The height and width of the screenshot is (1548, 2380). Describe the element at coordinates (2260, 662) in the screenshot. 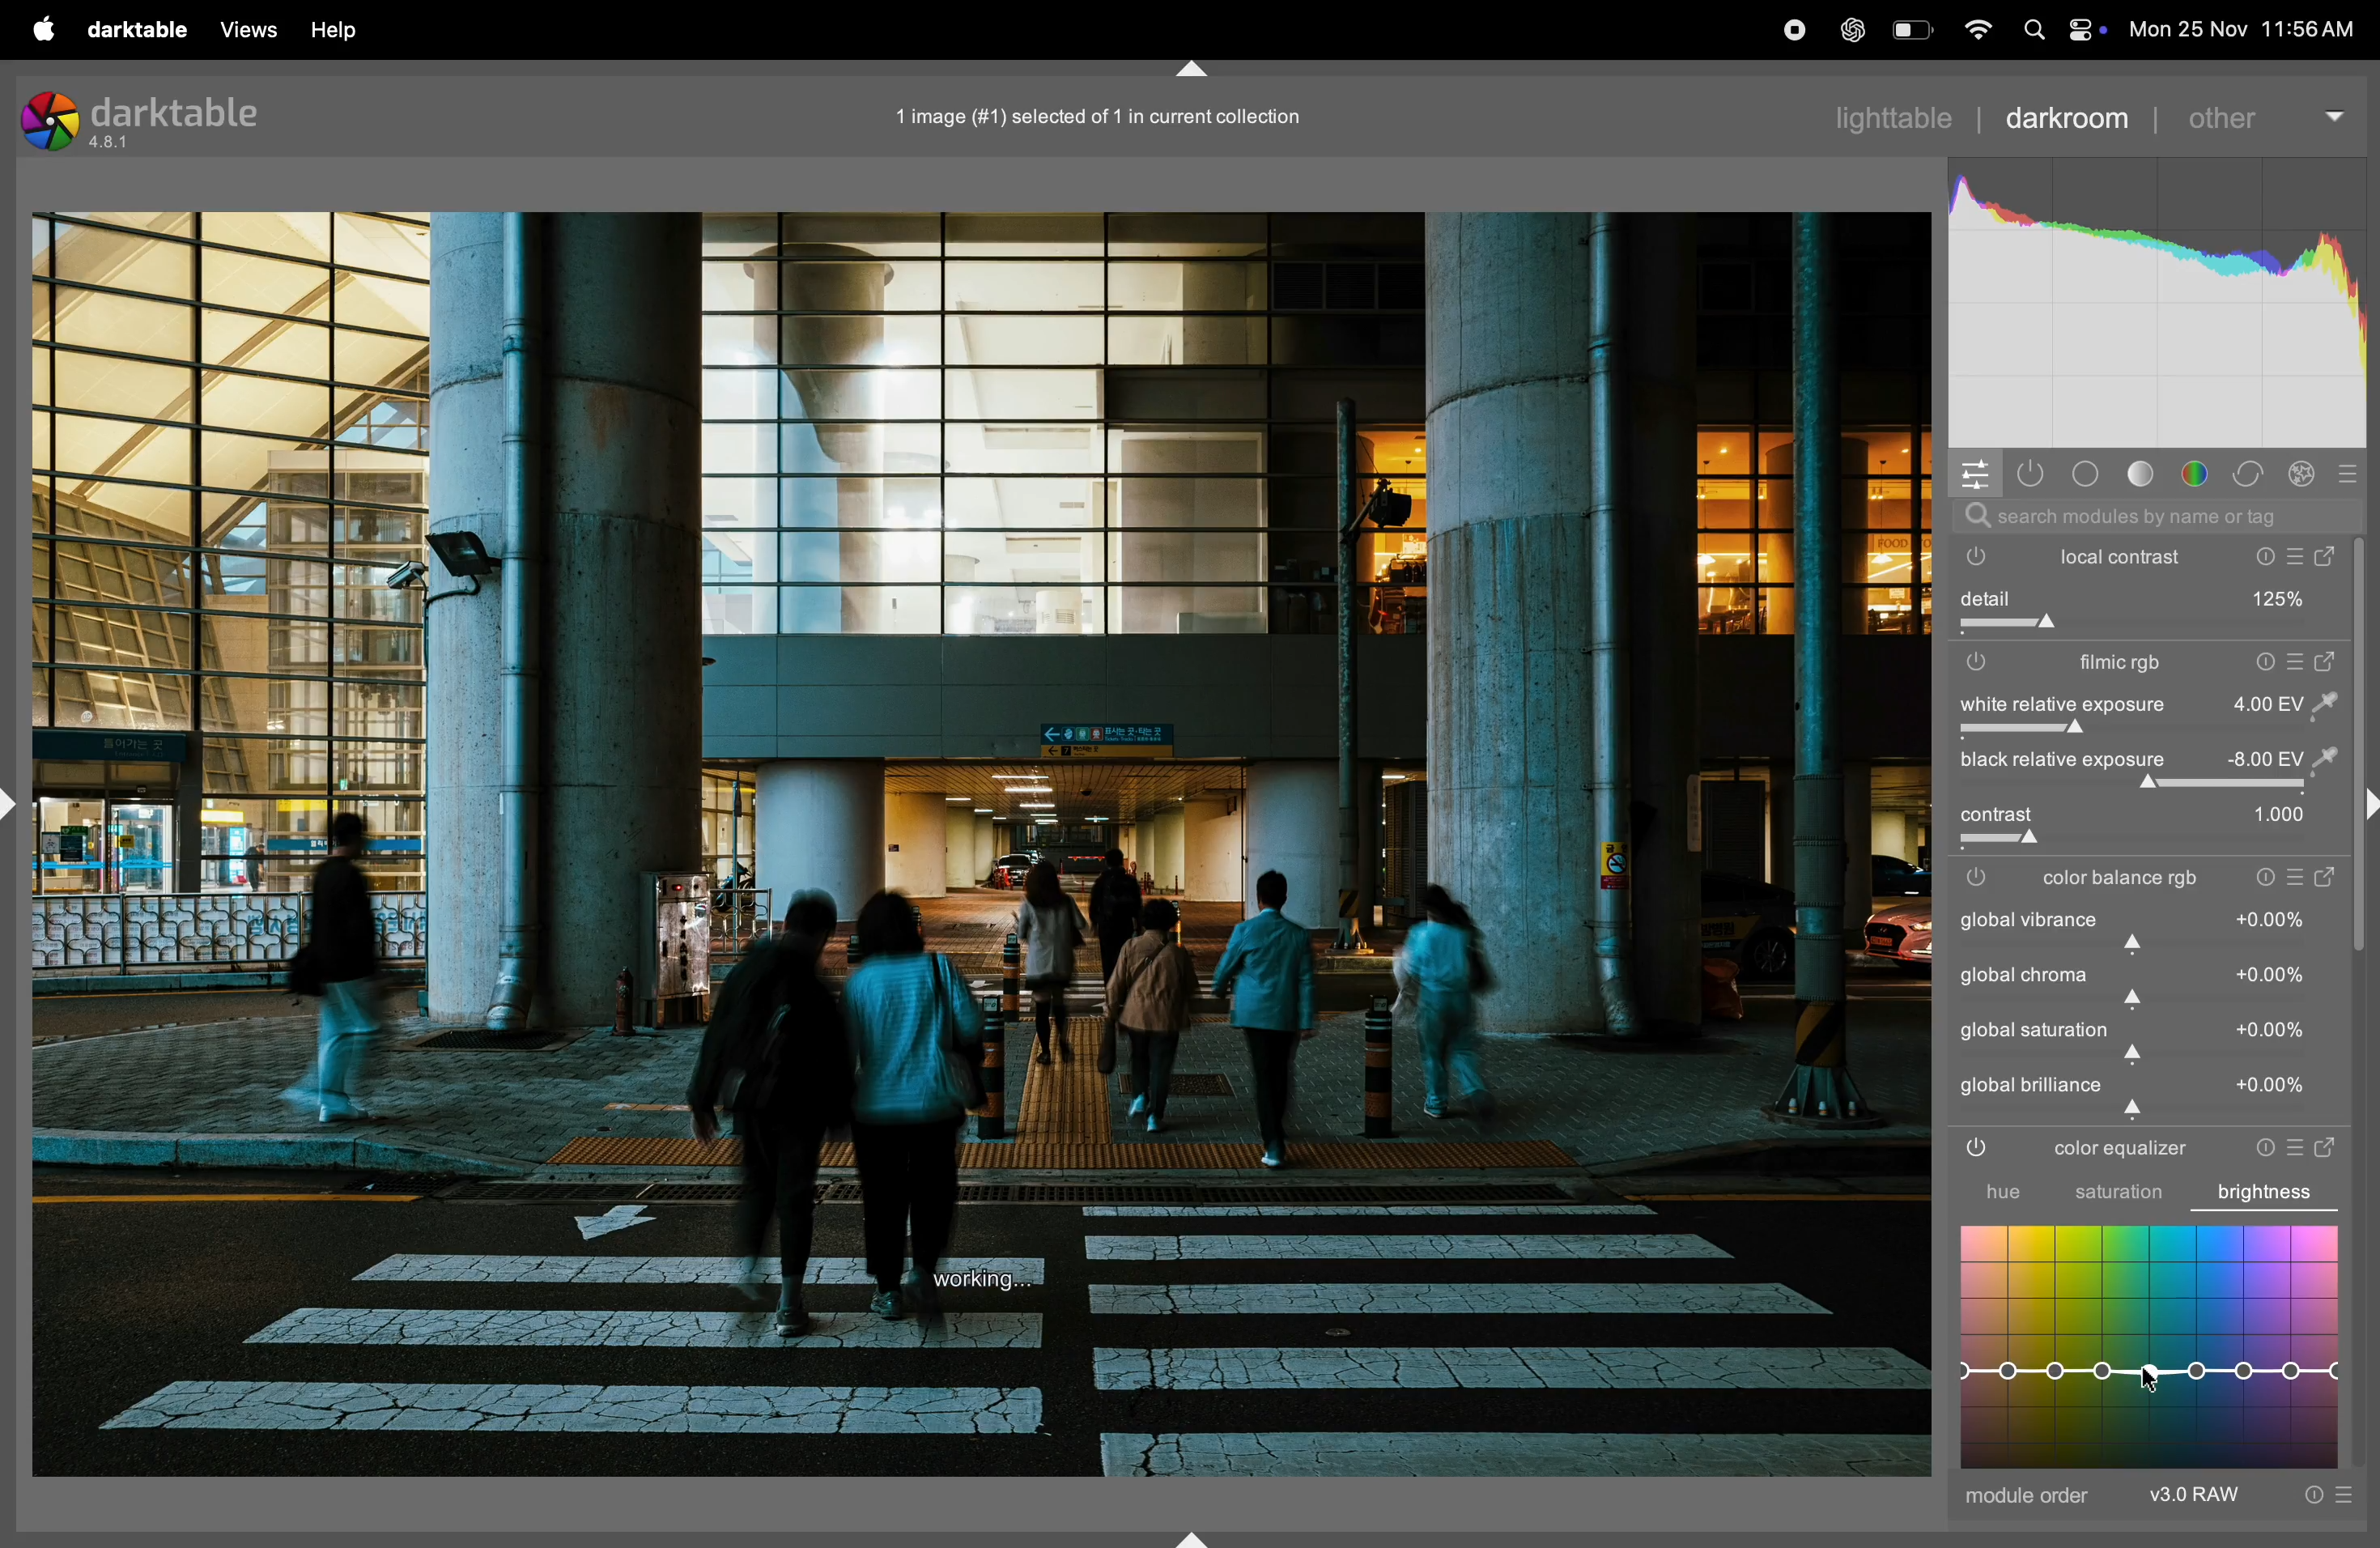

I see `reset parameters` at that location.